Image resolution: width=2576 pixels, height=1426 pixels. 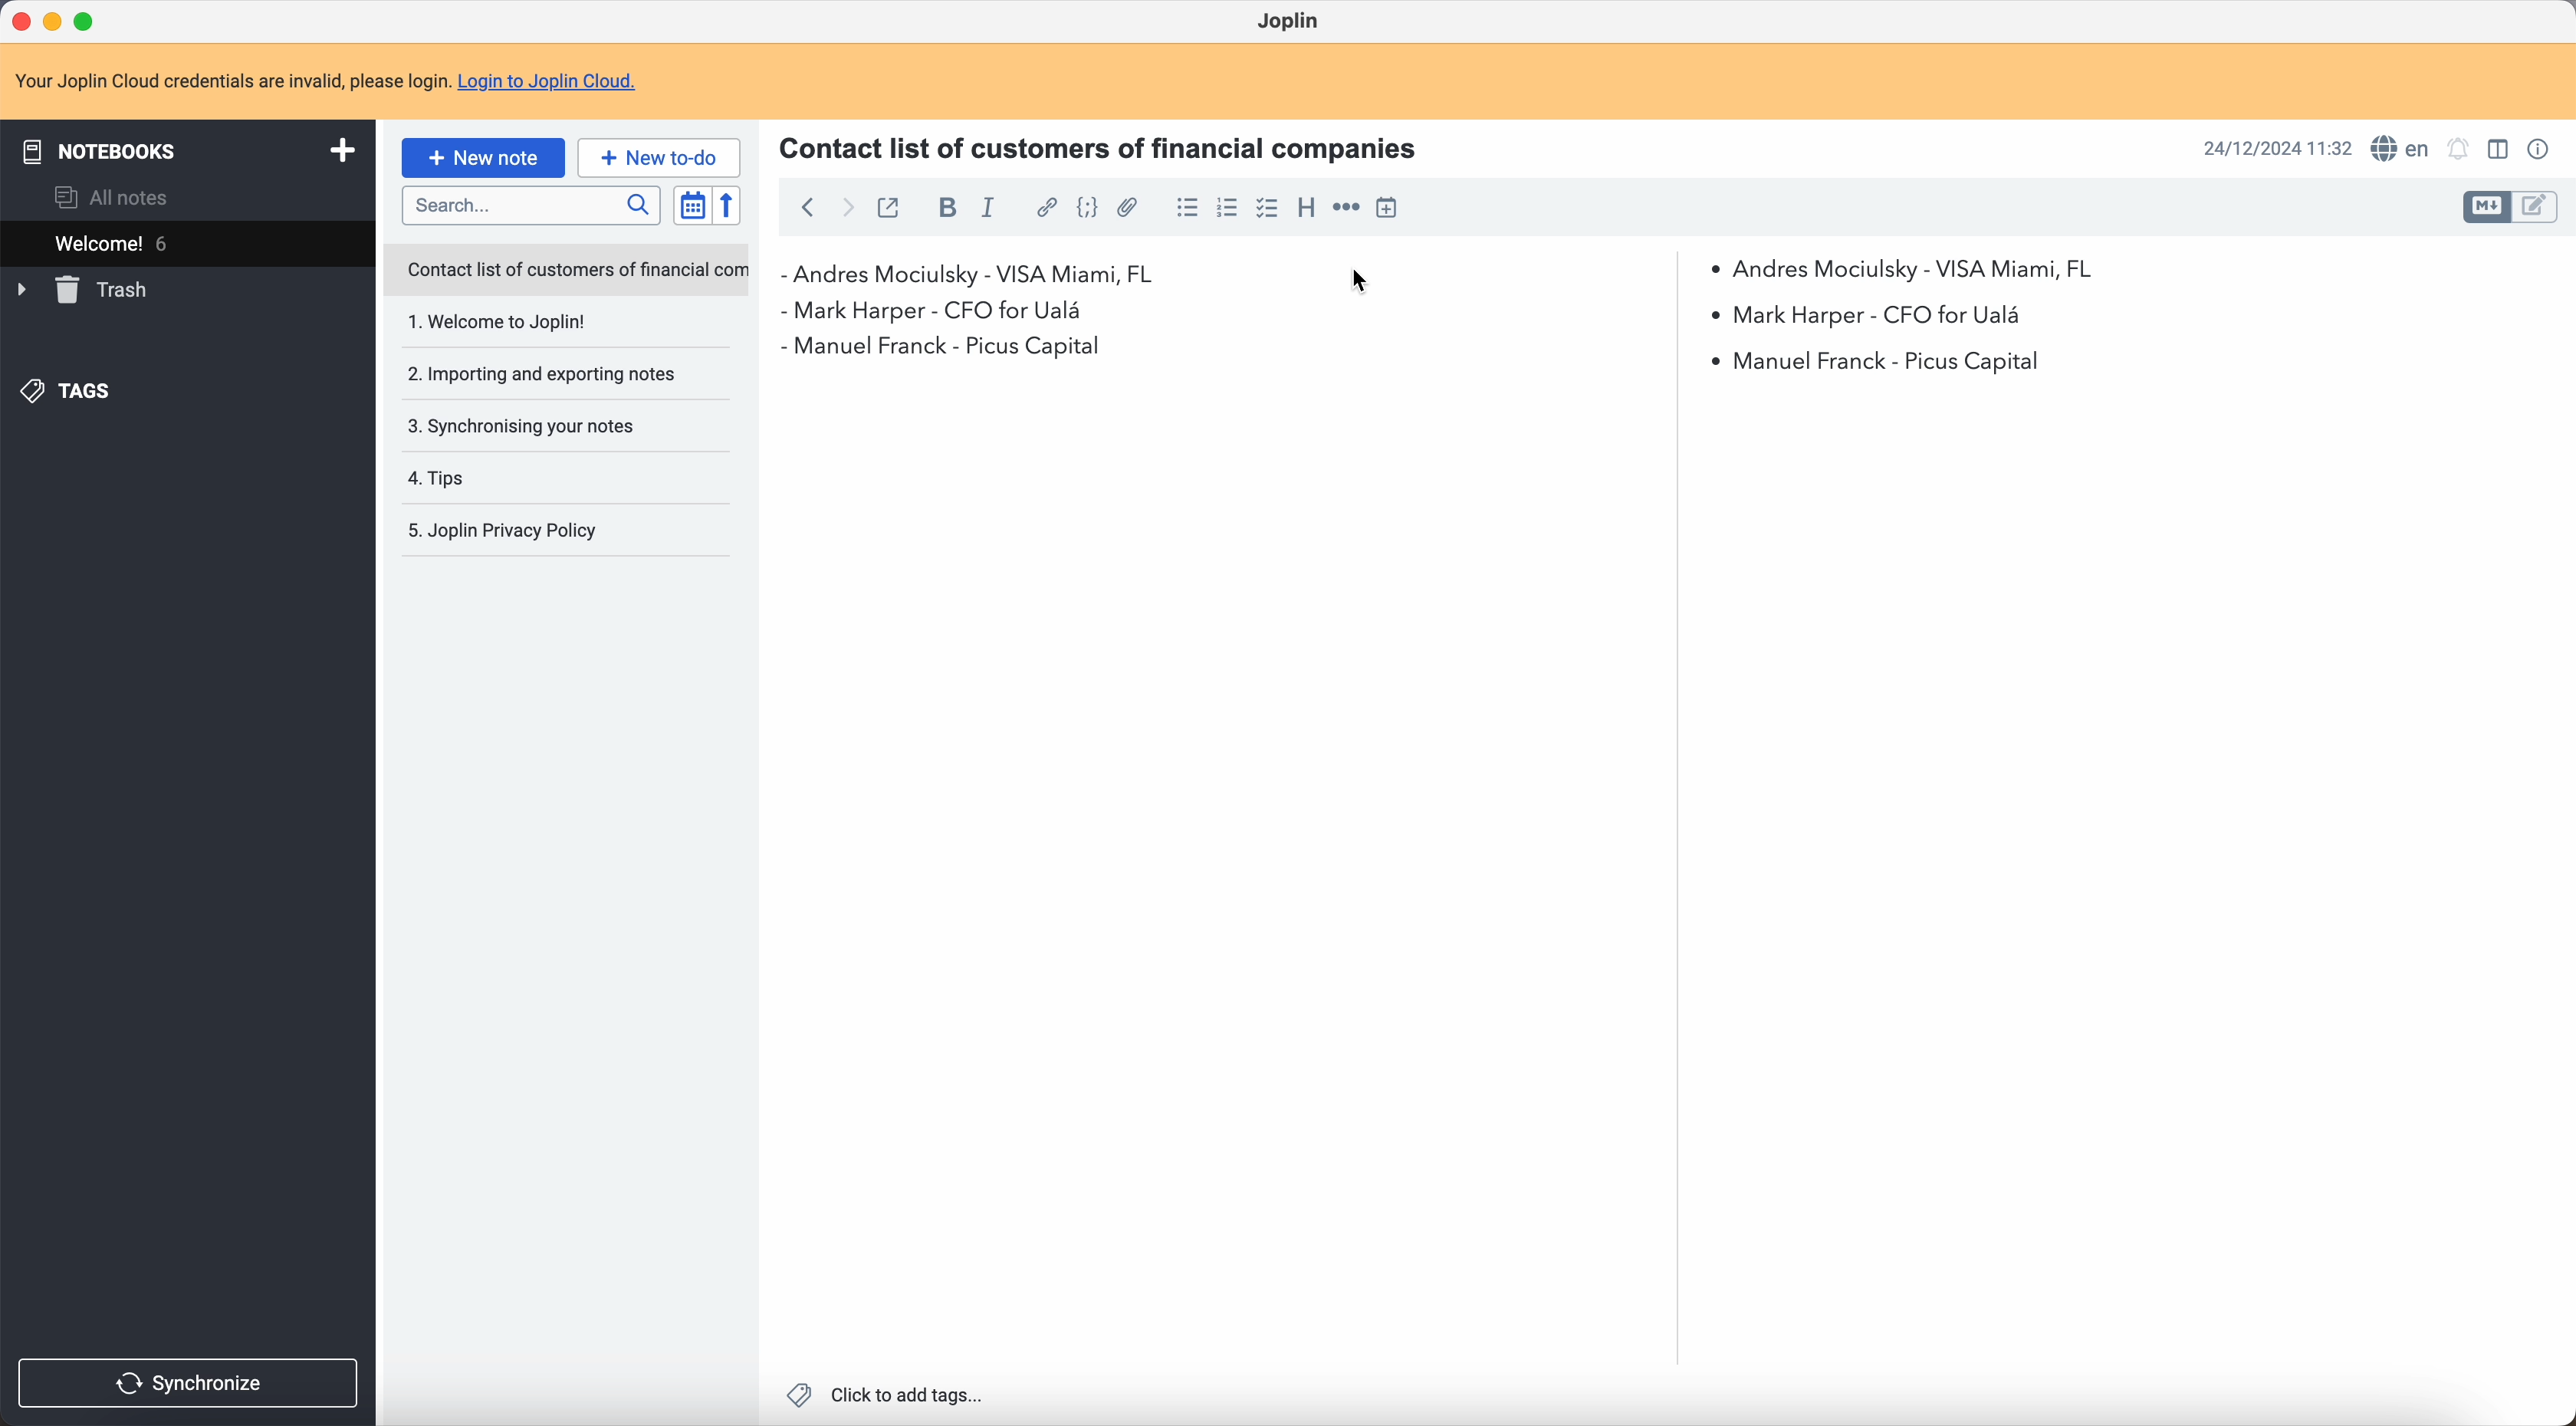 I want to click on horizontal rule, so click(x=1346, y=207).